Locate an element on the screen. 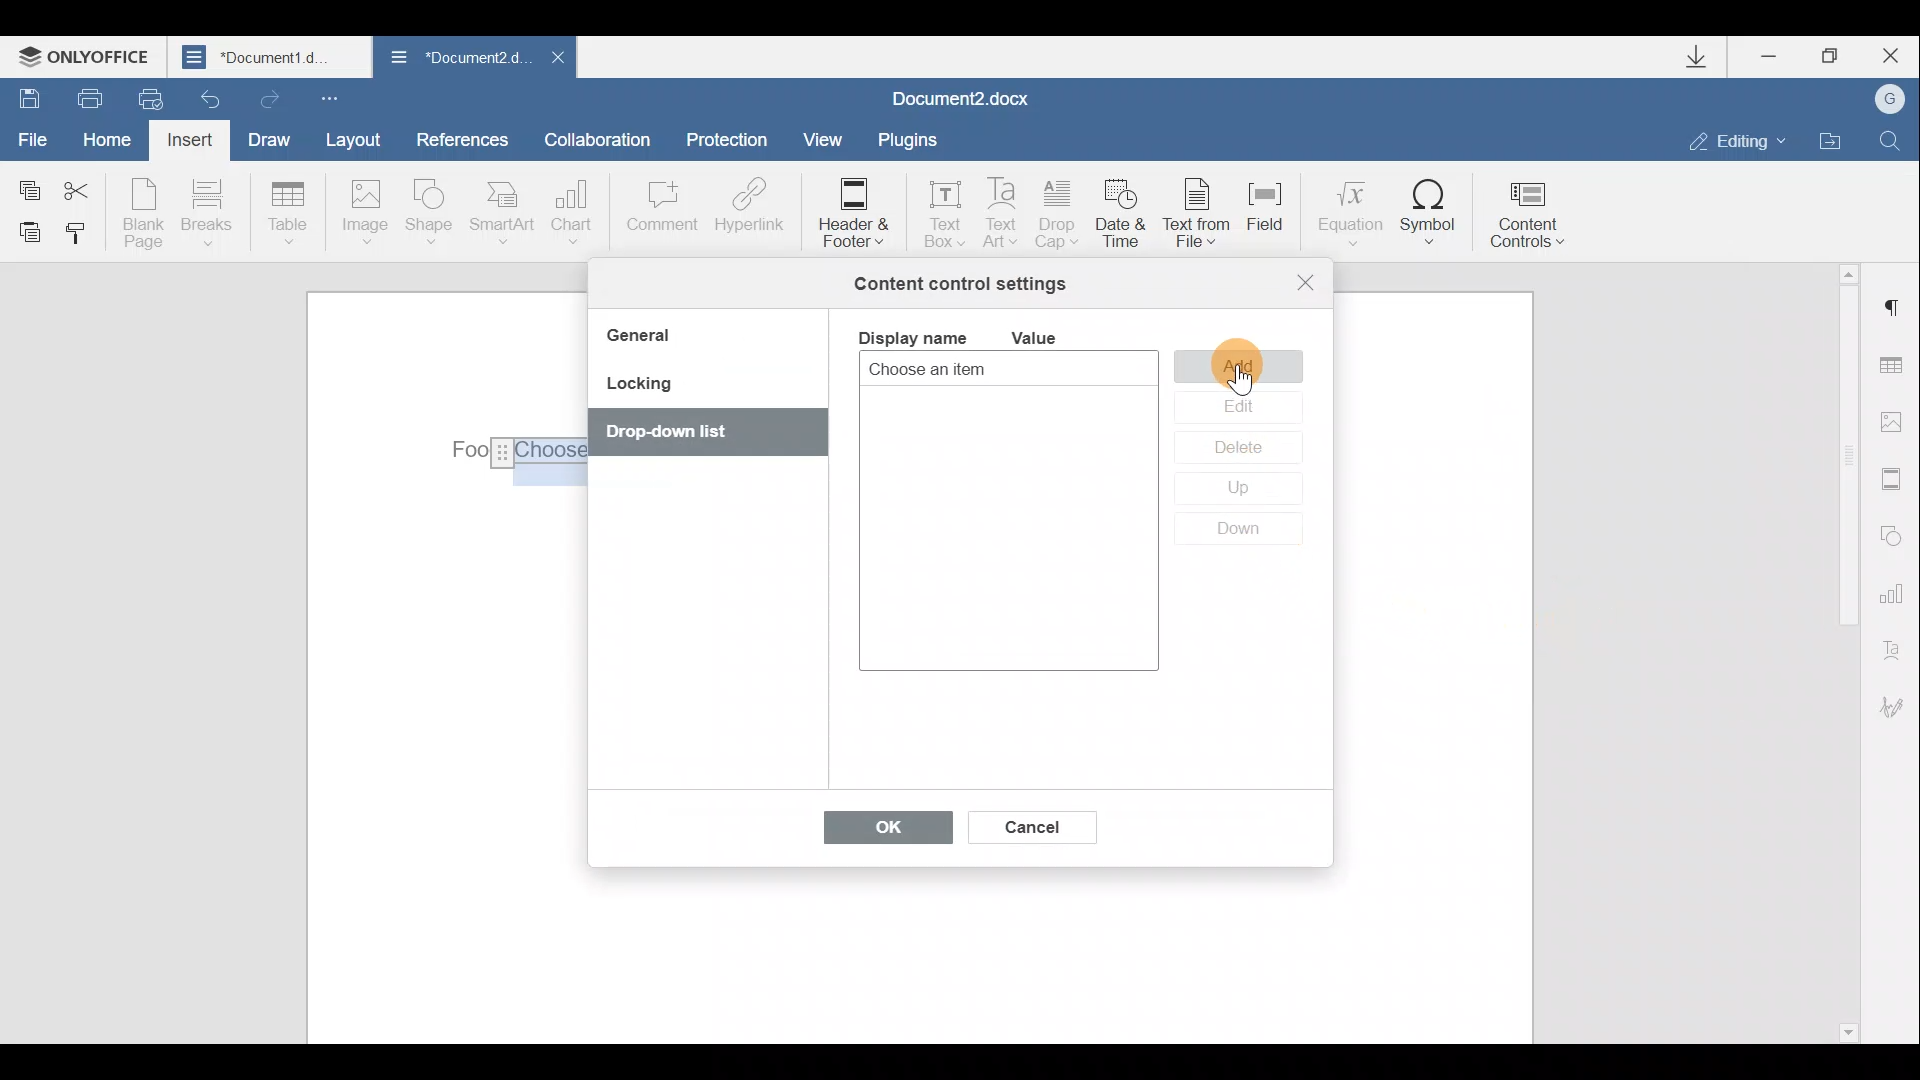  Cancel is located at coordinates (1030, 823).